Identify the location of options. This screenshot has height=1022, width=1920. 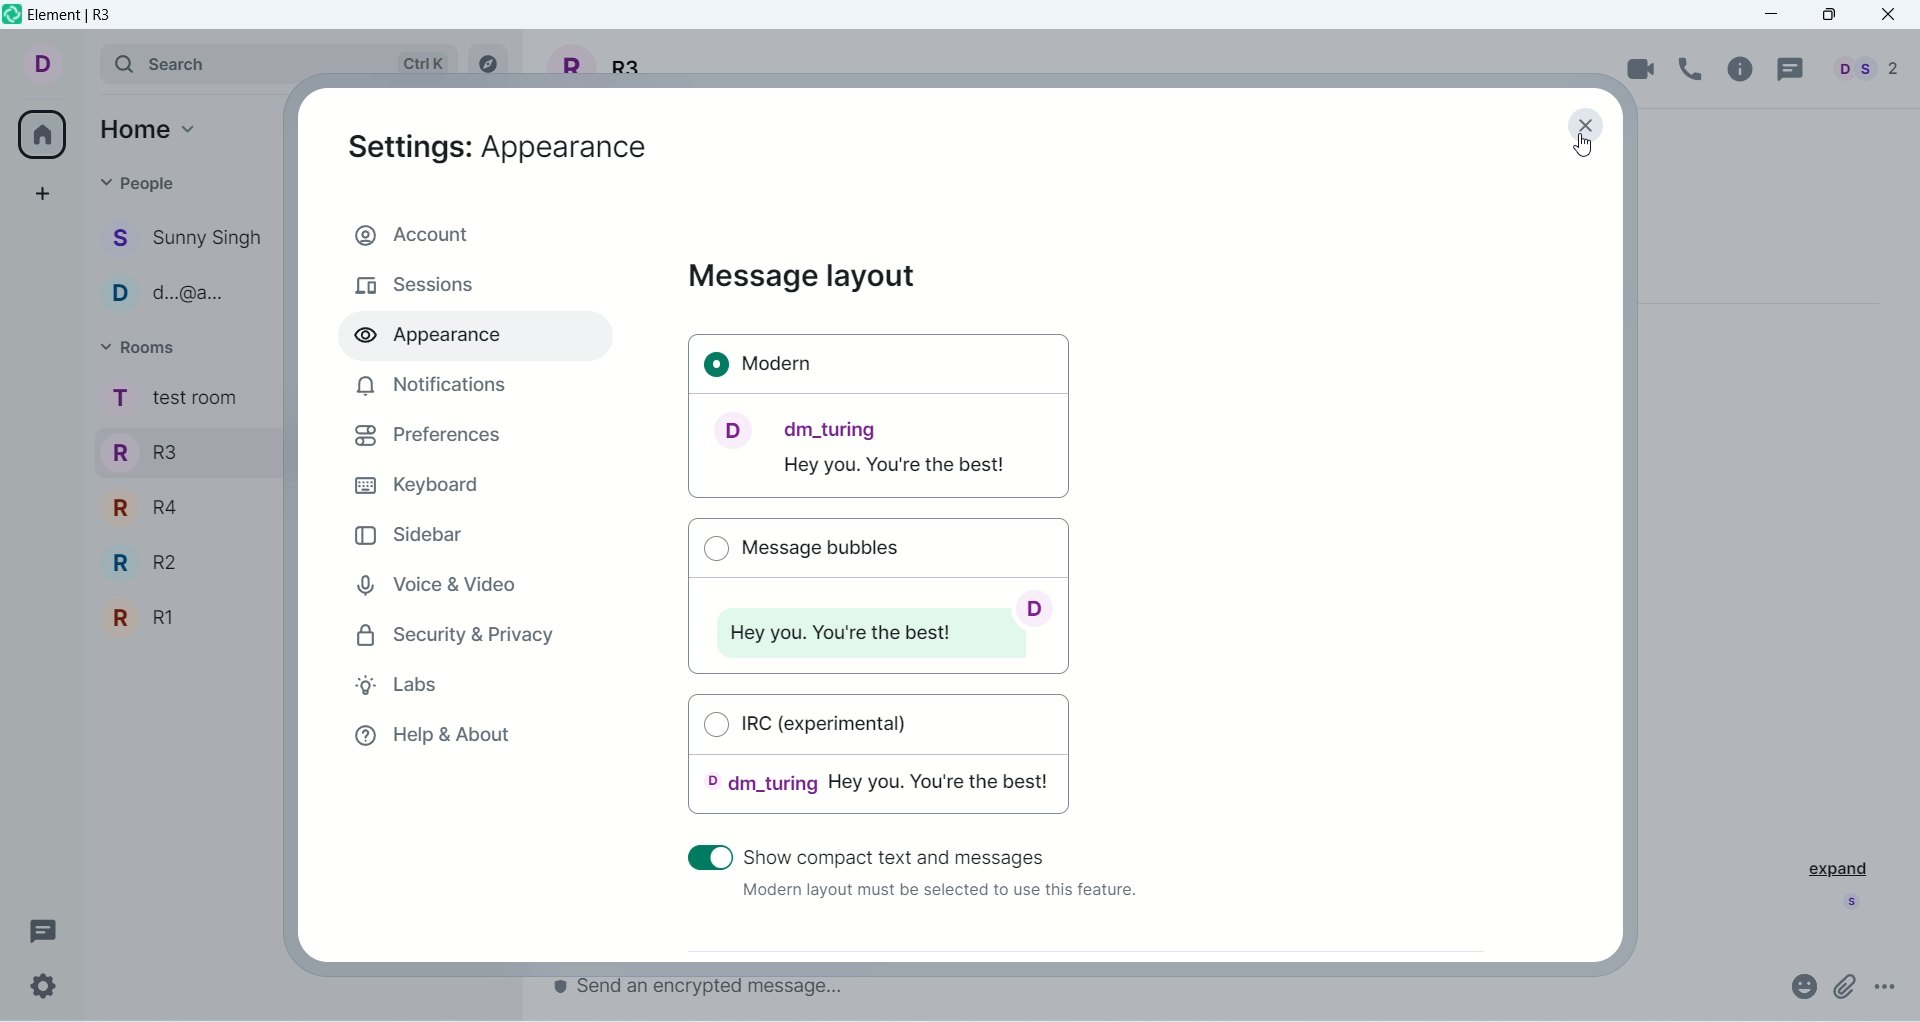
(1888, 986).